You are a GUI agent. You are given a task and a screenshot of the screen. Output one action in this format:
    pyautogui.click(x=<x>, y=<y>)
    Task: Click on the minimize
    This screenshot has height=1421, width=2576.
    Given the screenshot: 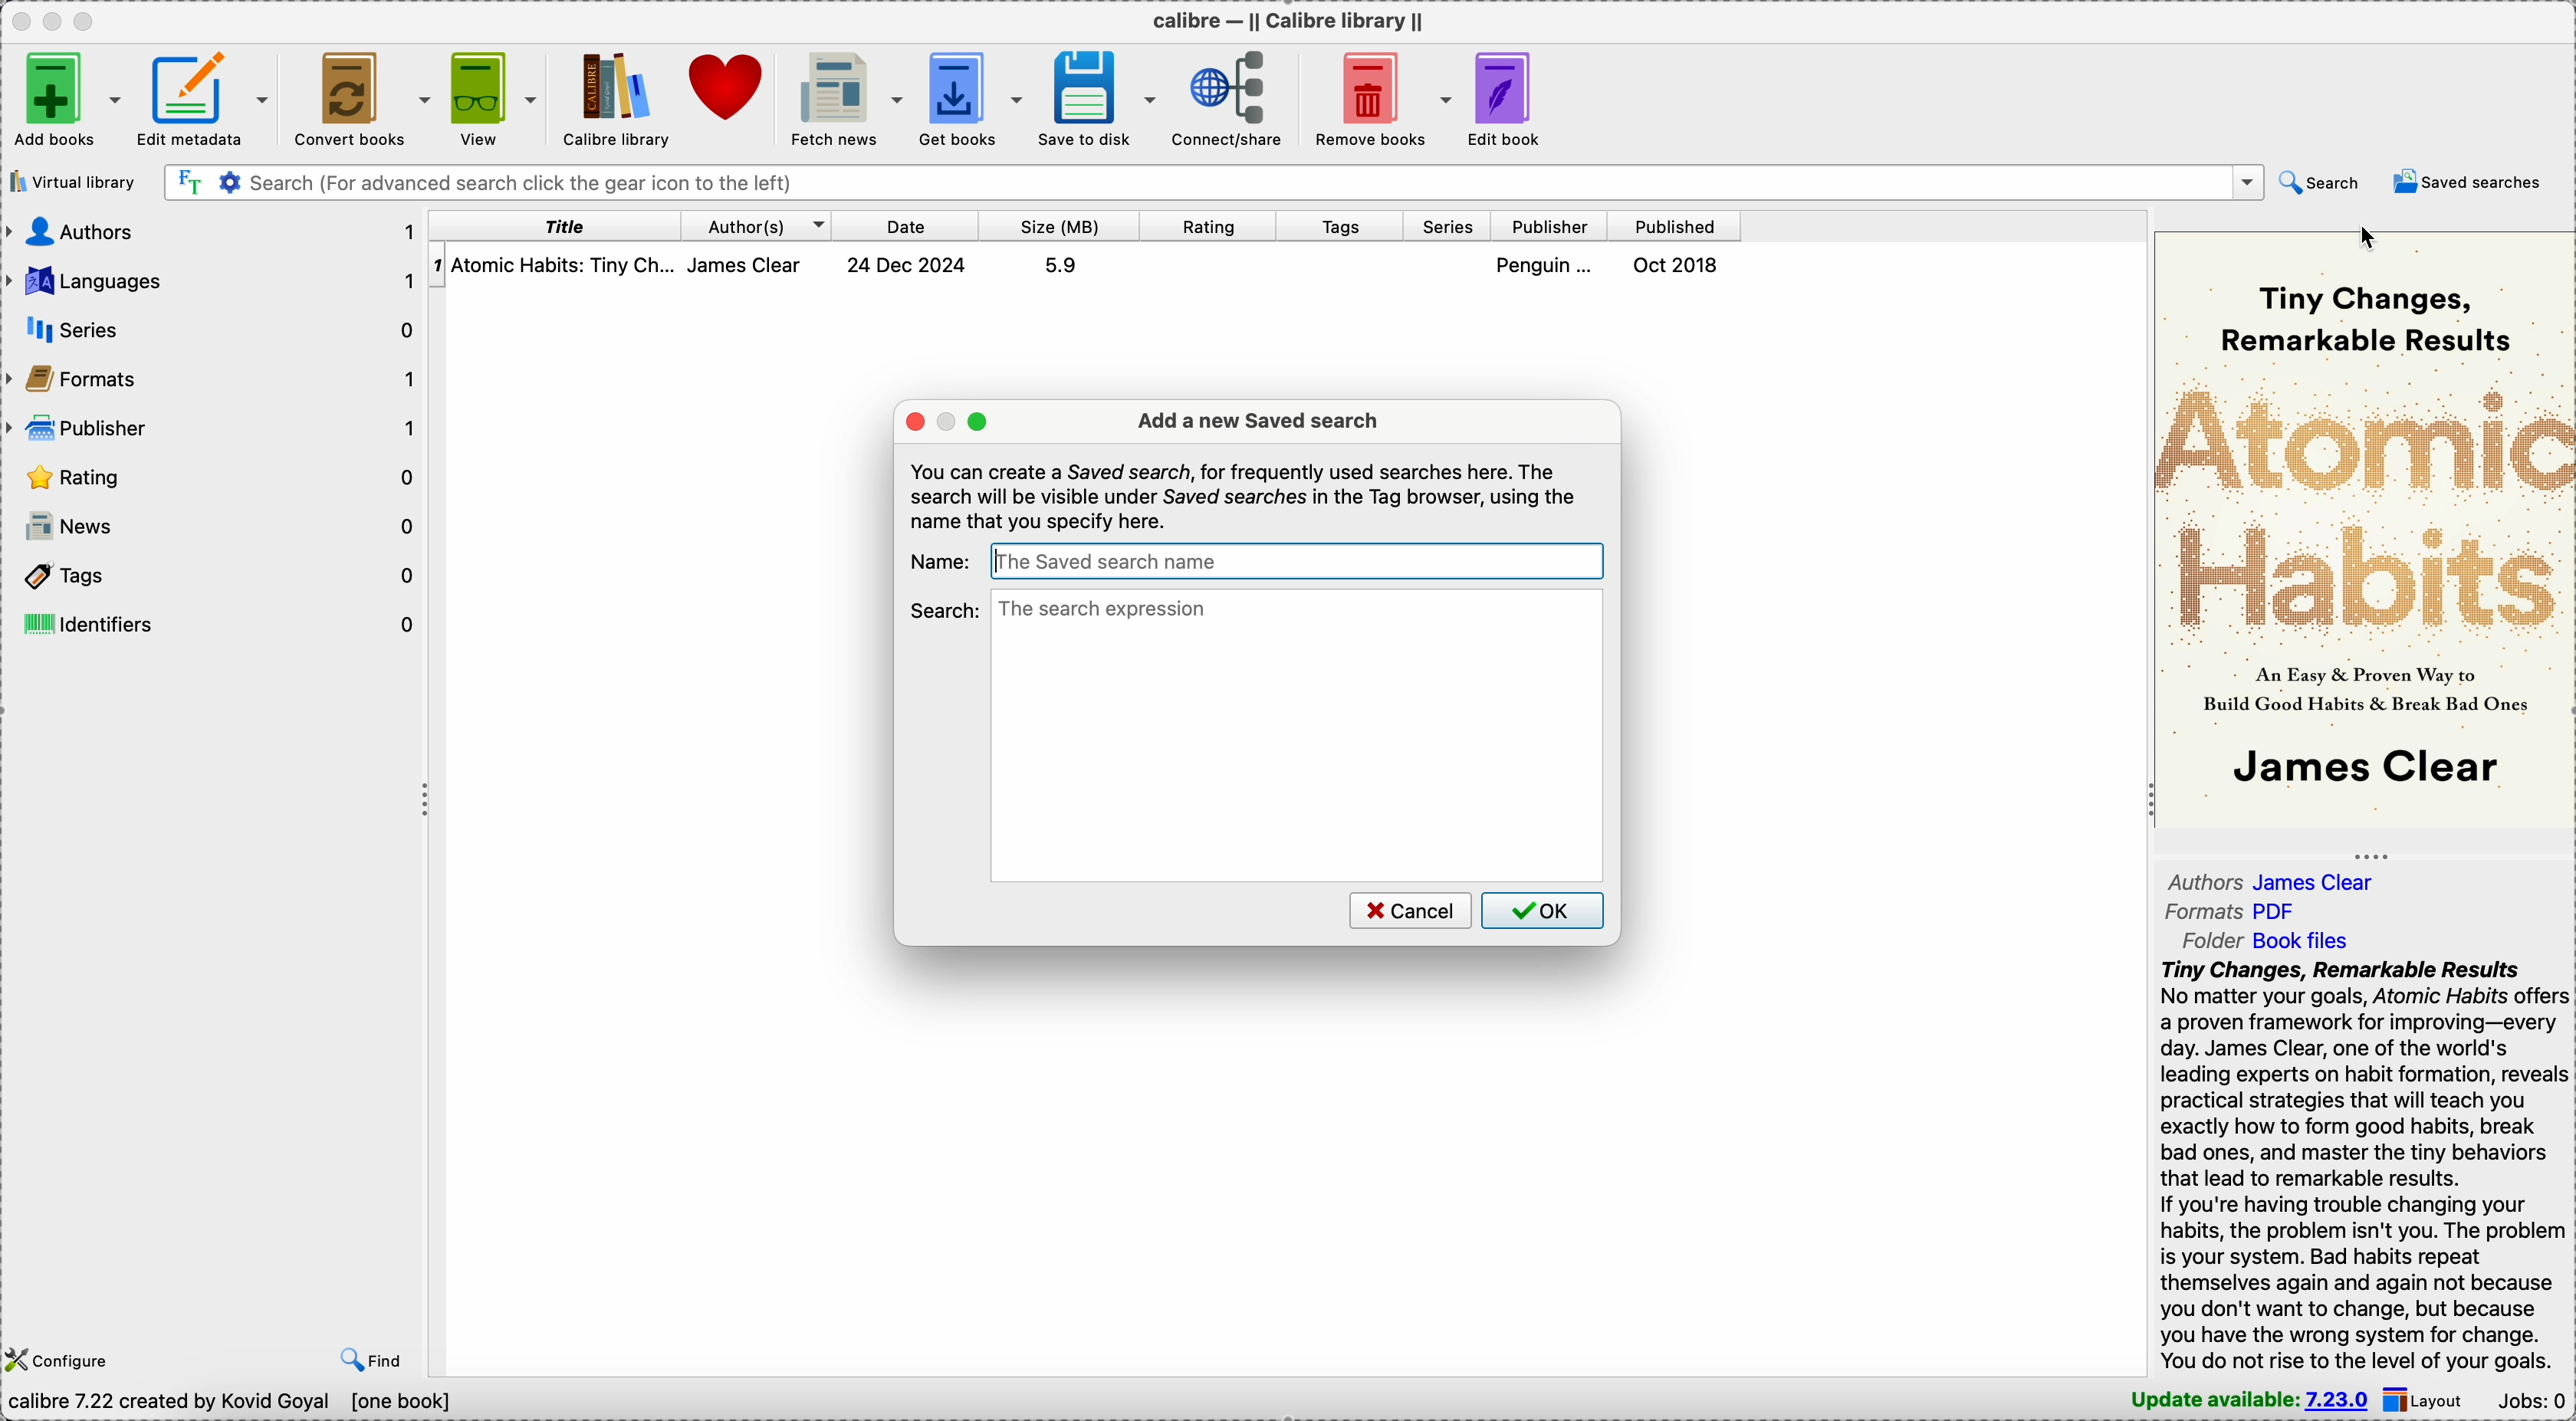 What is the action you would take?
    pyautogui.click(x=57, y=20)
    